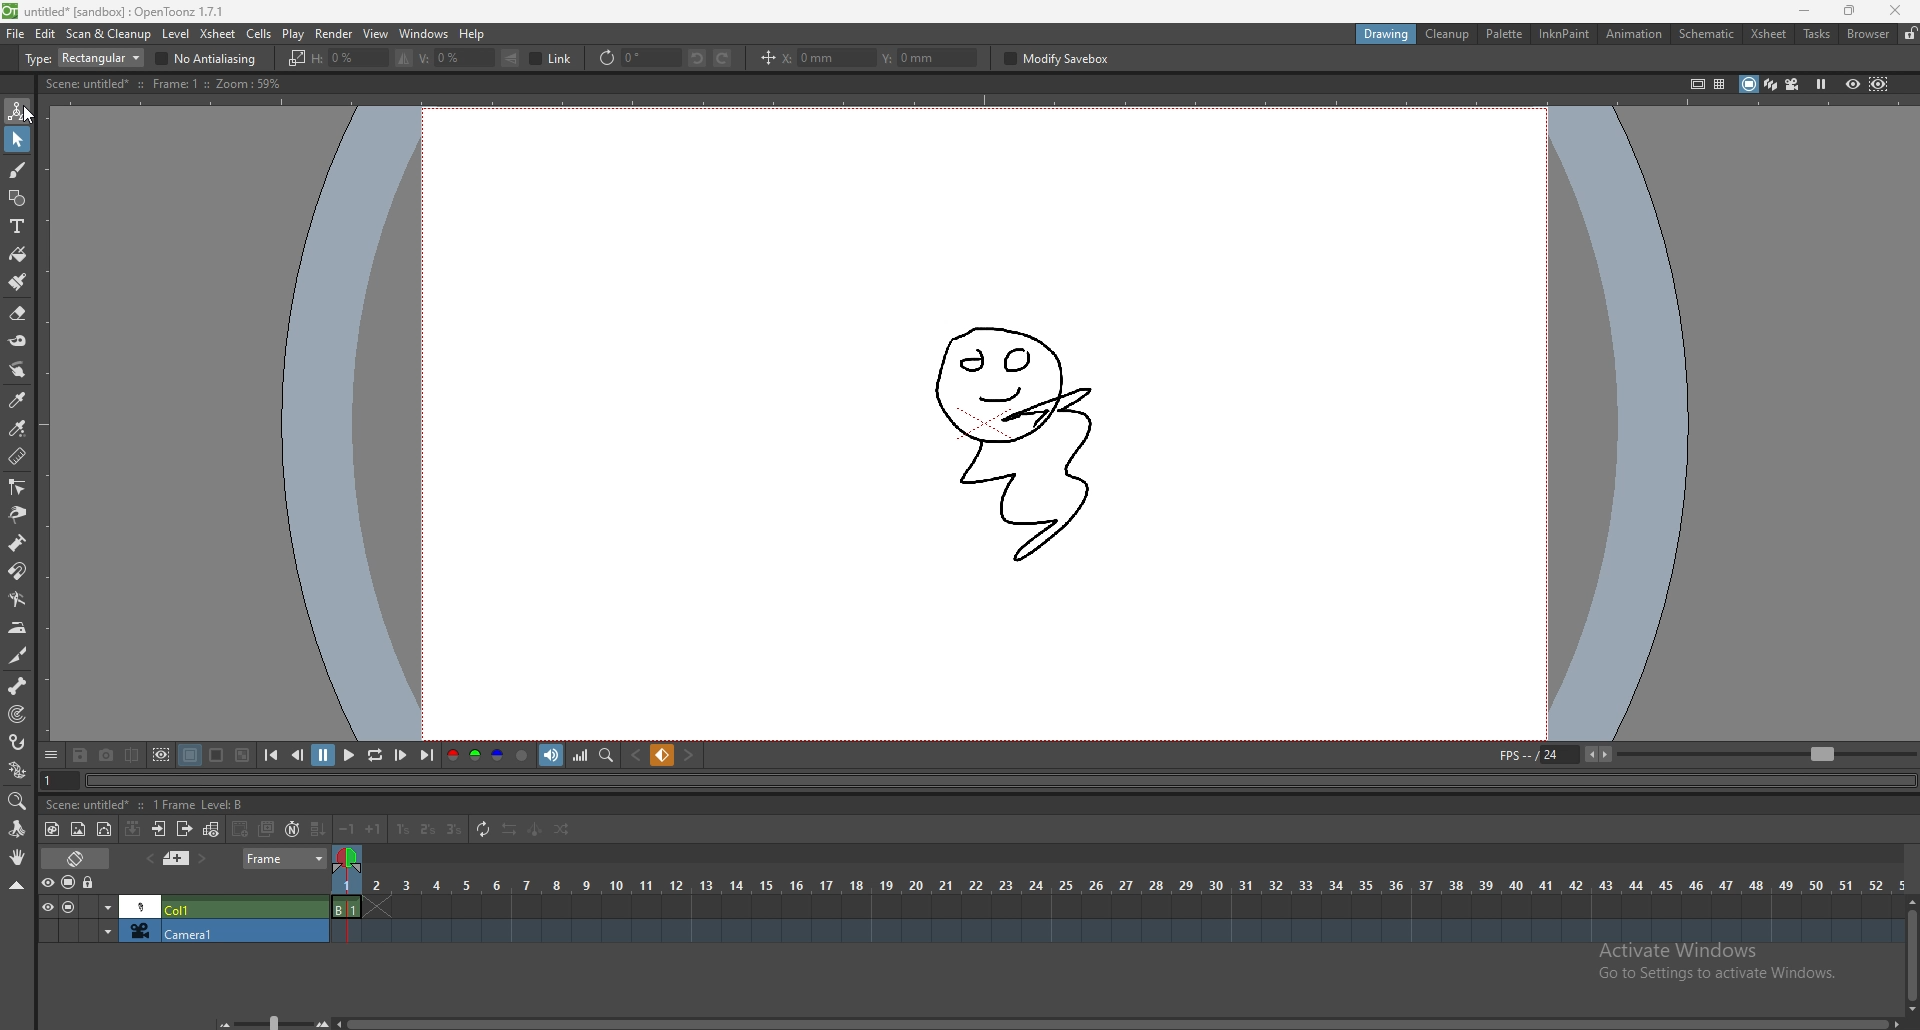 This screenshot has width=1920, height=1030. Describe the element at coordinates (18, 255) in the screenshot. I see `fill` at that location.